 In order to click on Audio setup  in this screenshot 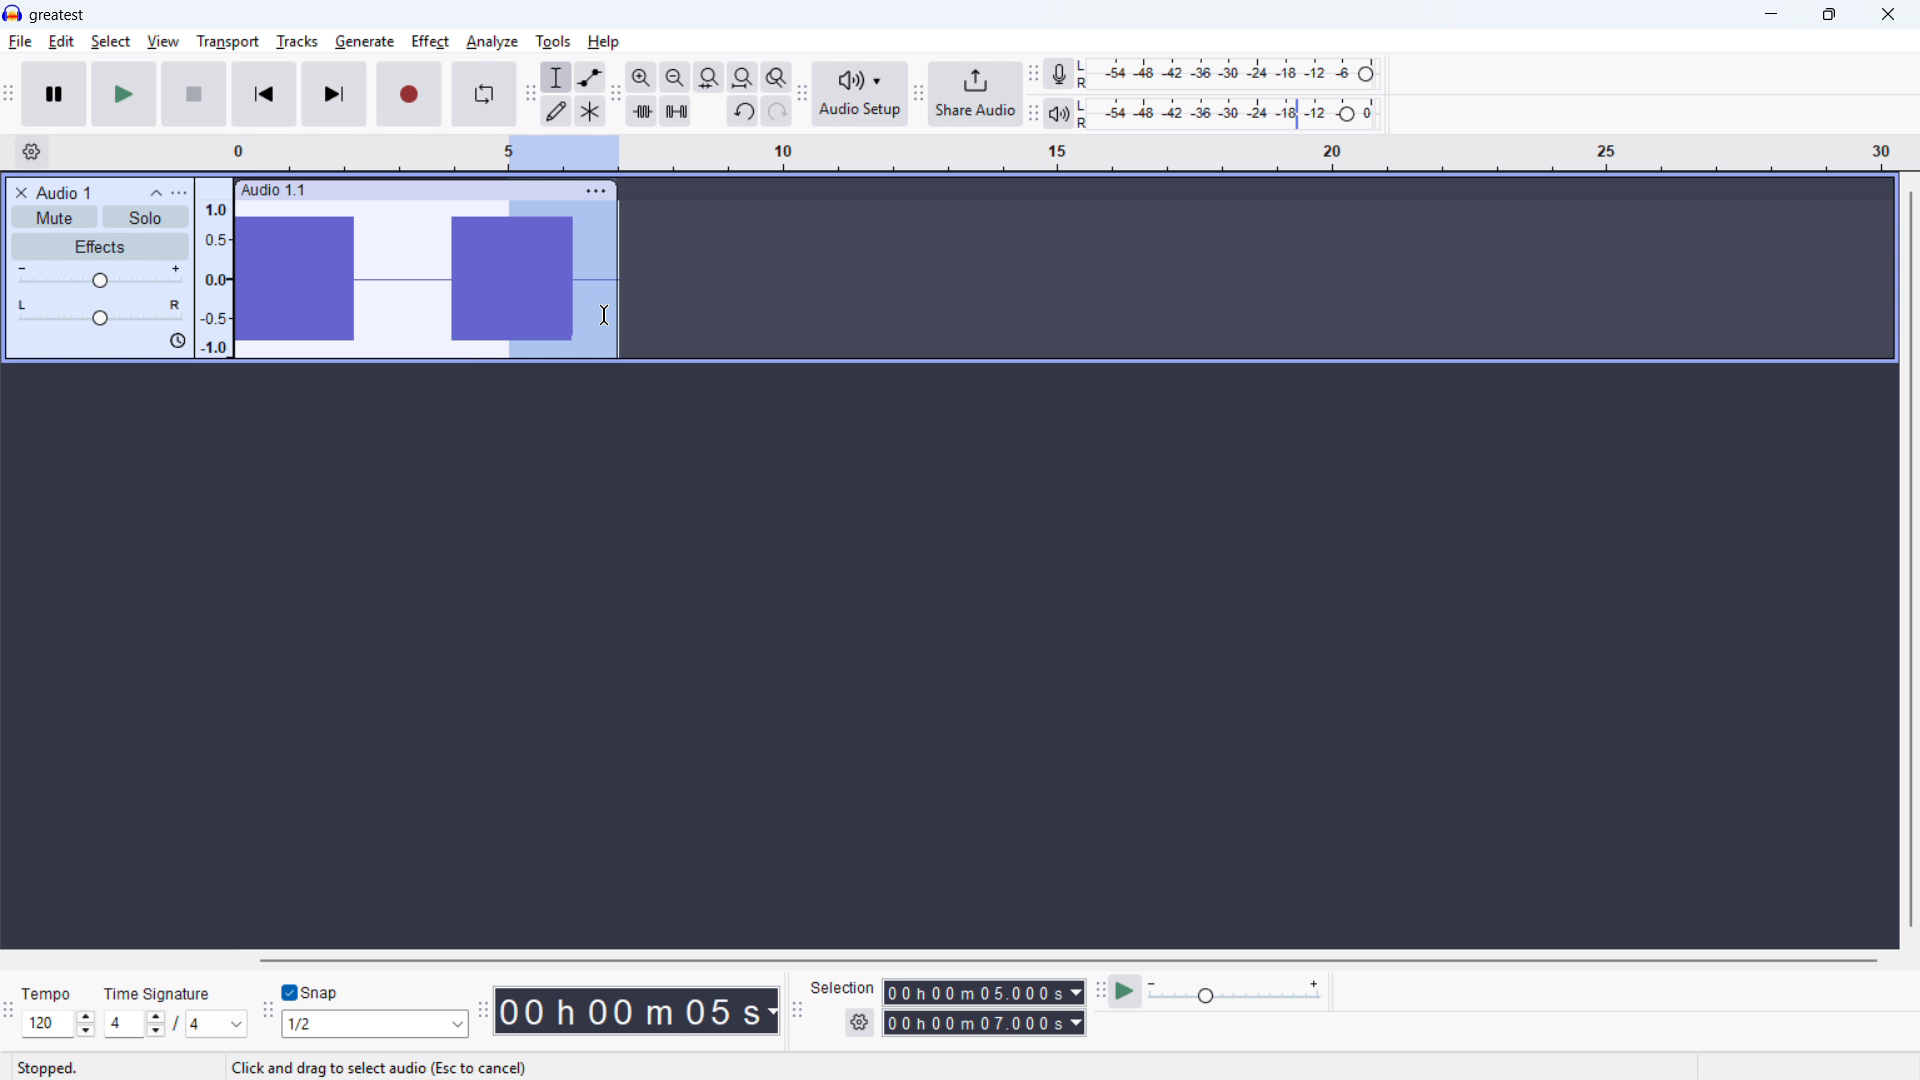, I will do `click(861, 95)`.